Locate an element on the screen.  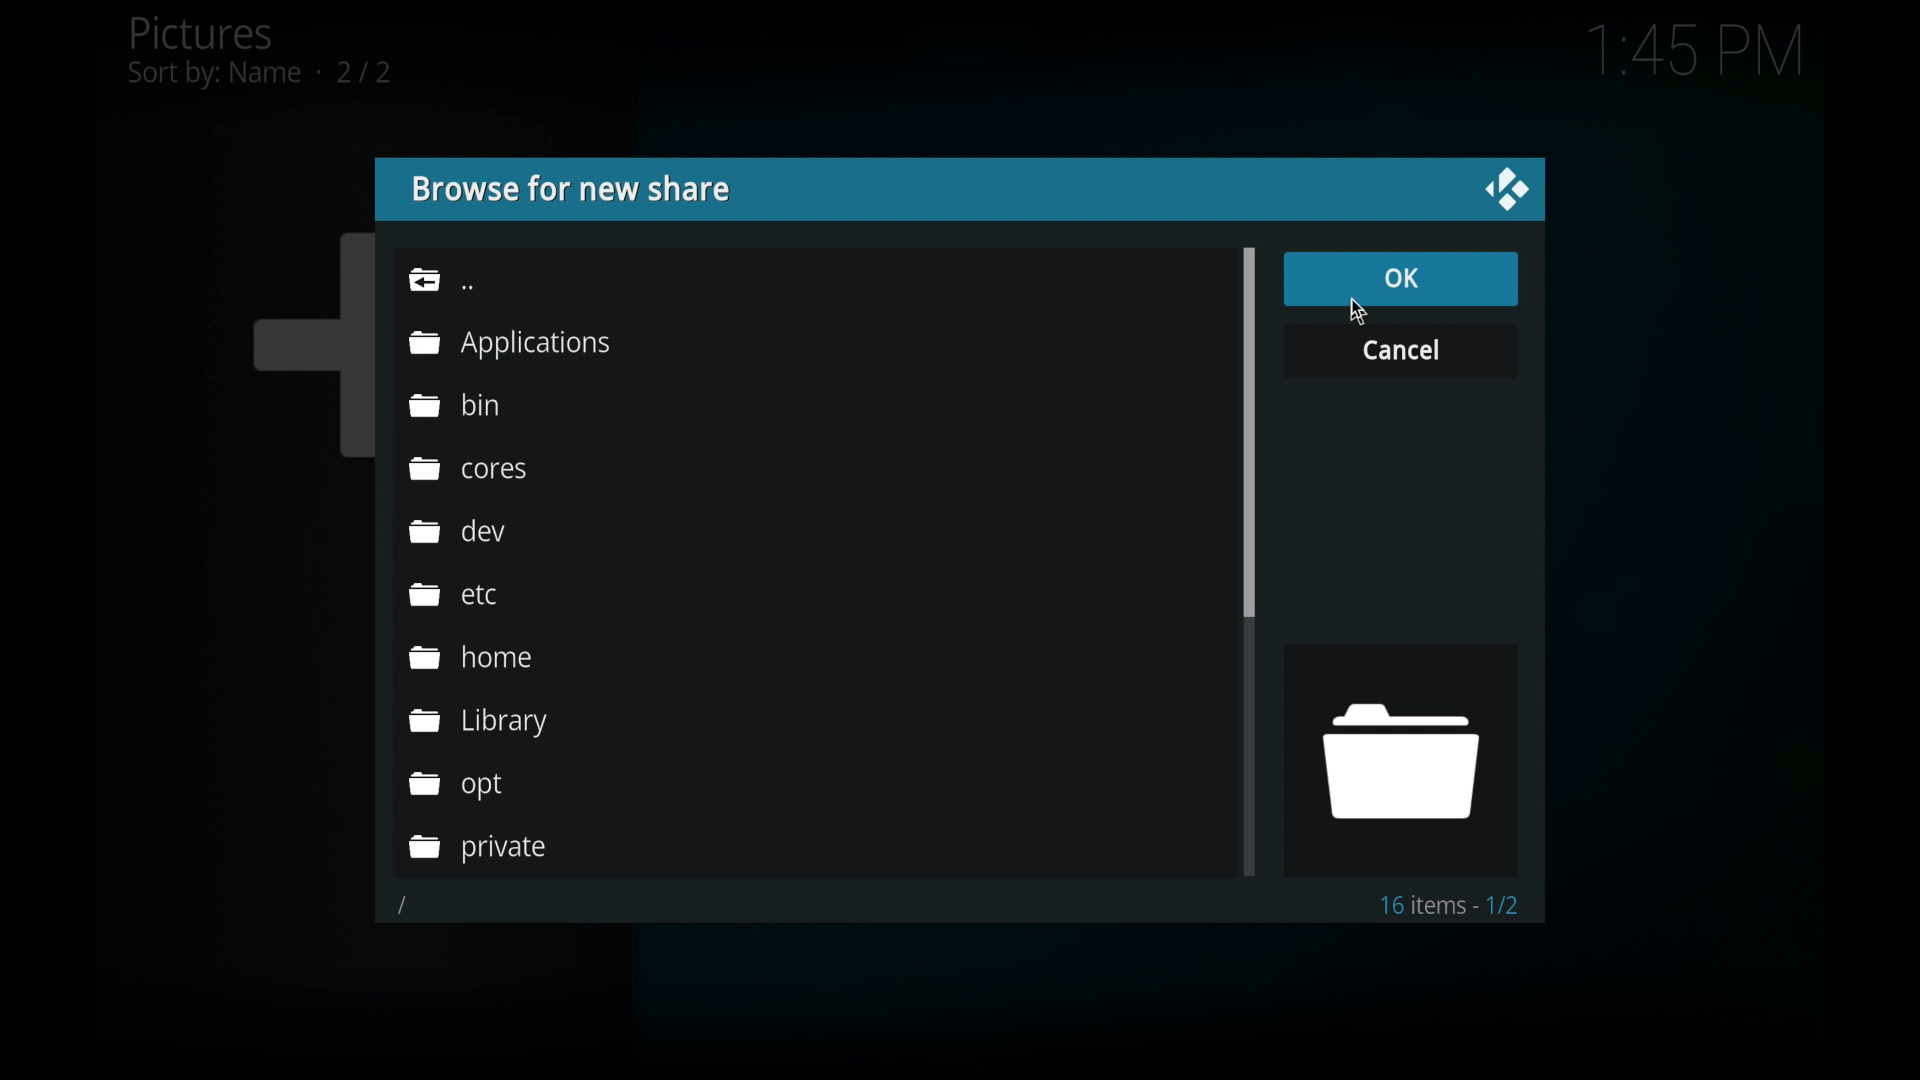
browse for new share is located at coordinates (576, 189).